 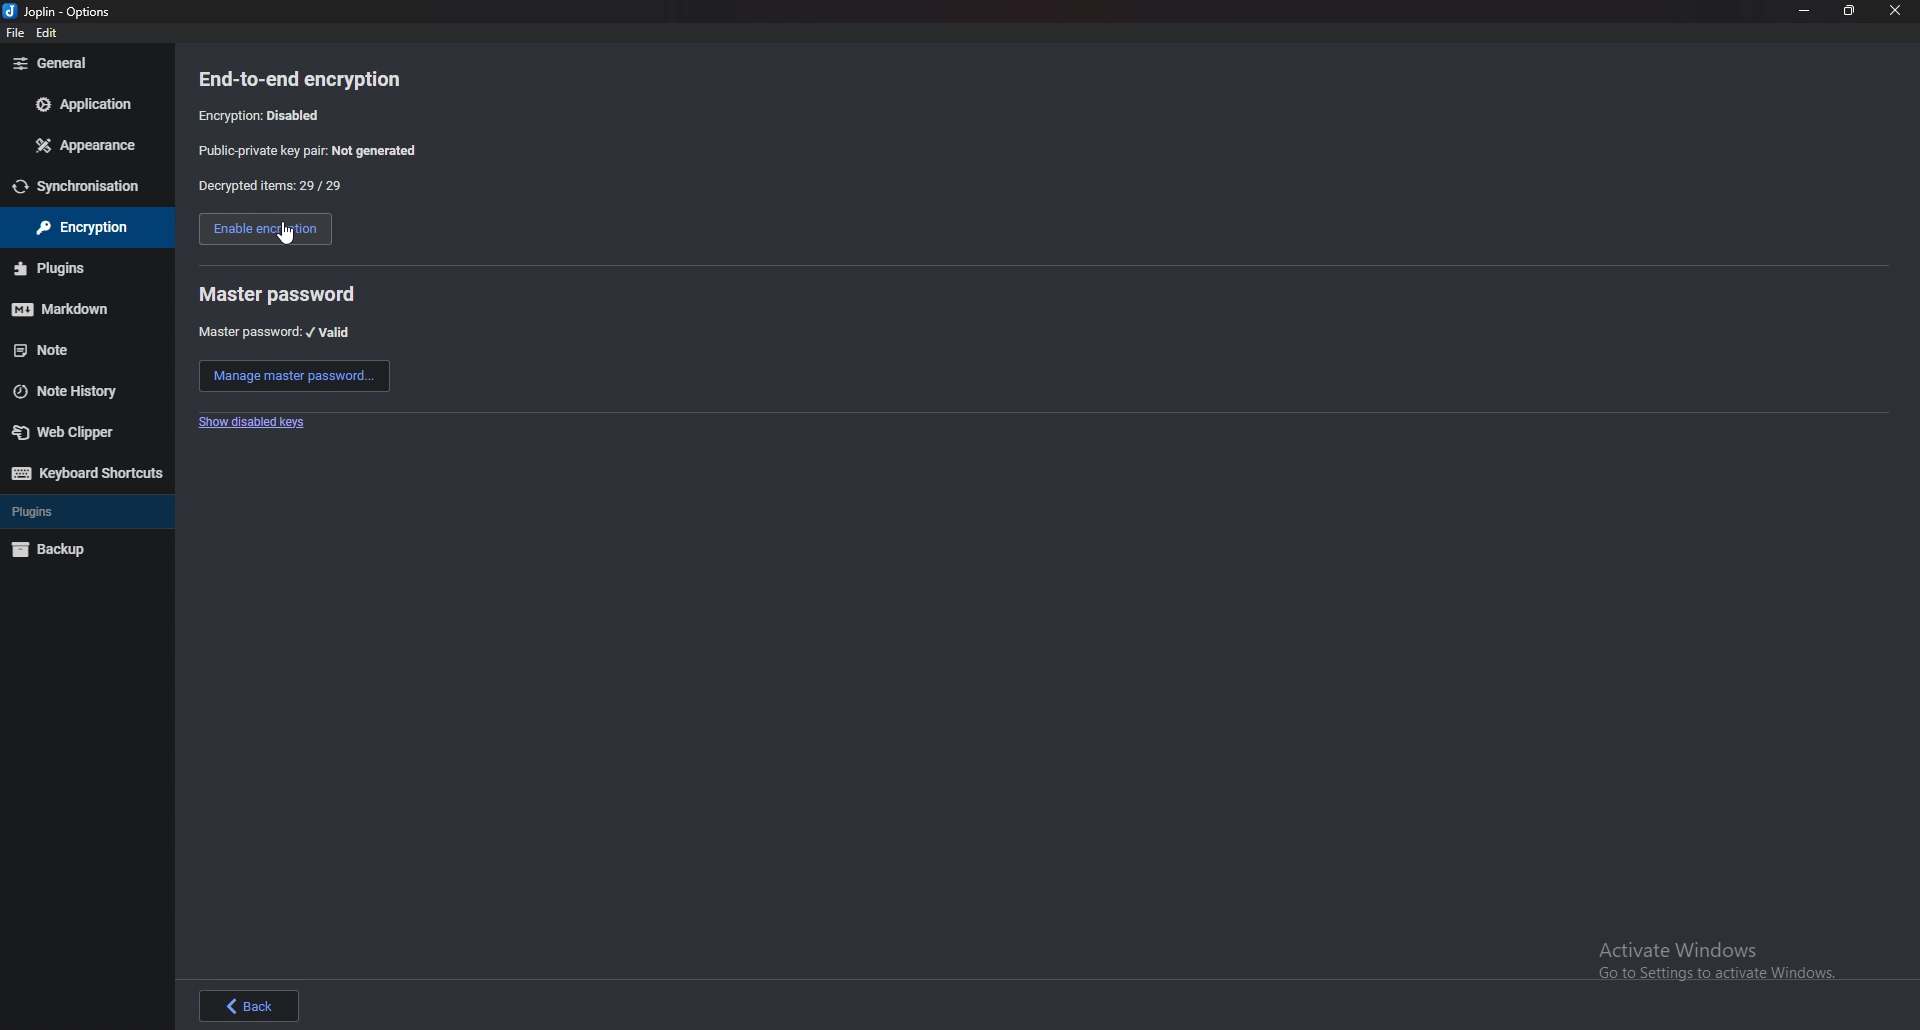 What do you see at coordinates (260, 229) in the screenshot?
I see `enable encryption` at bounding box center [260, 229].